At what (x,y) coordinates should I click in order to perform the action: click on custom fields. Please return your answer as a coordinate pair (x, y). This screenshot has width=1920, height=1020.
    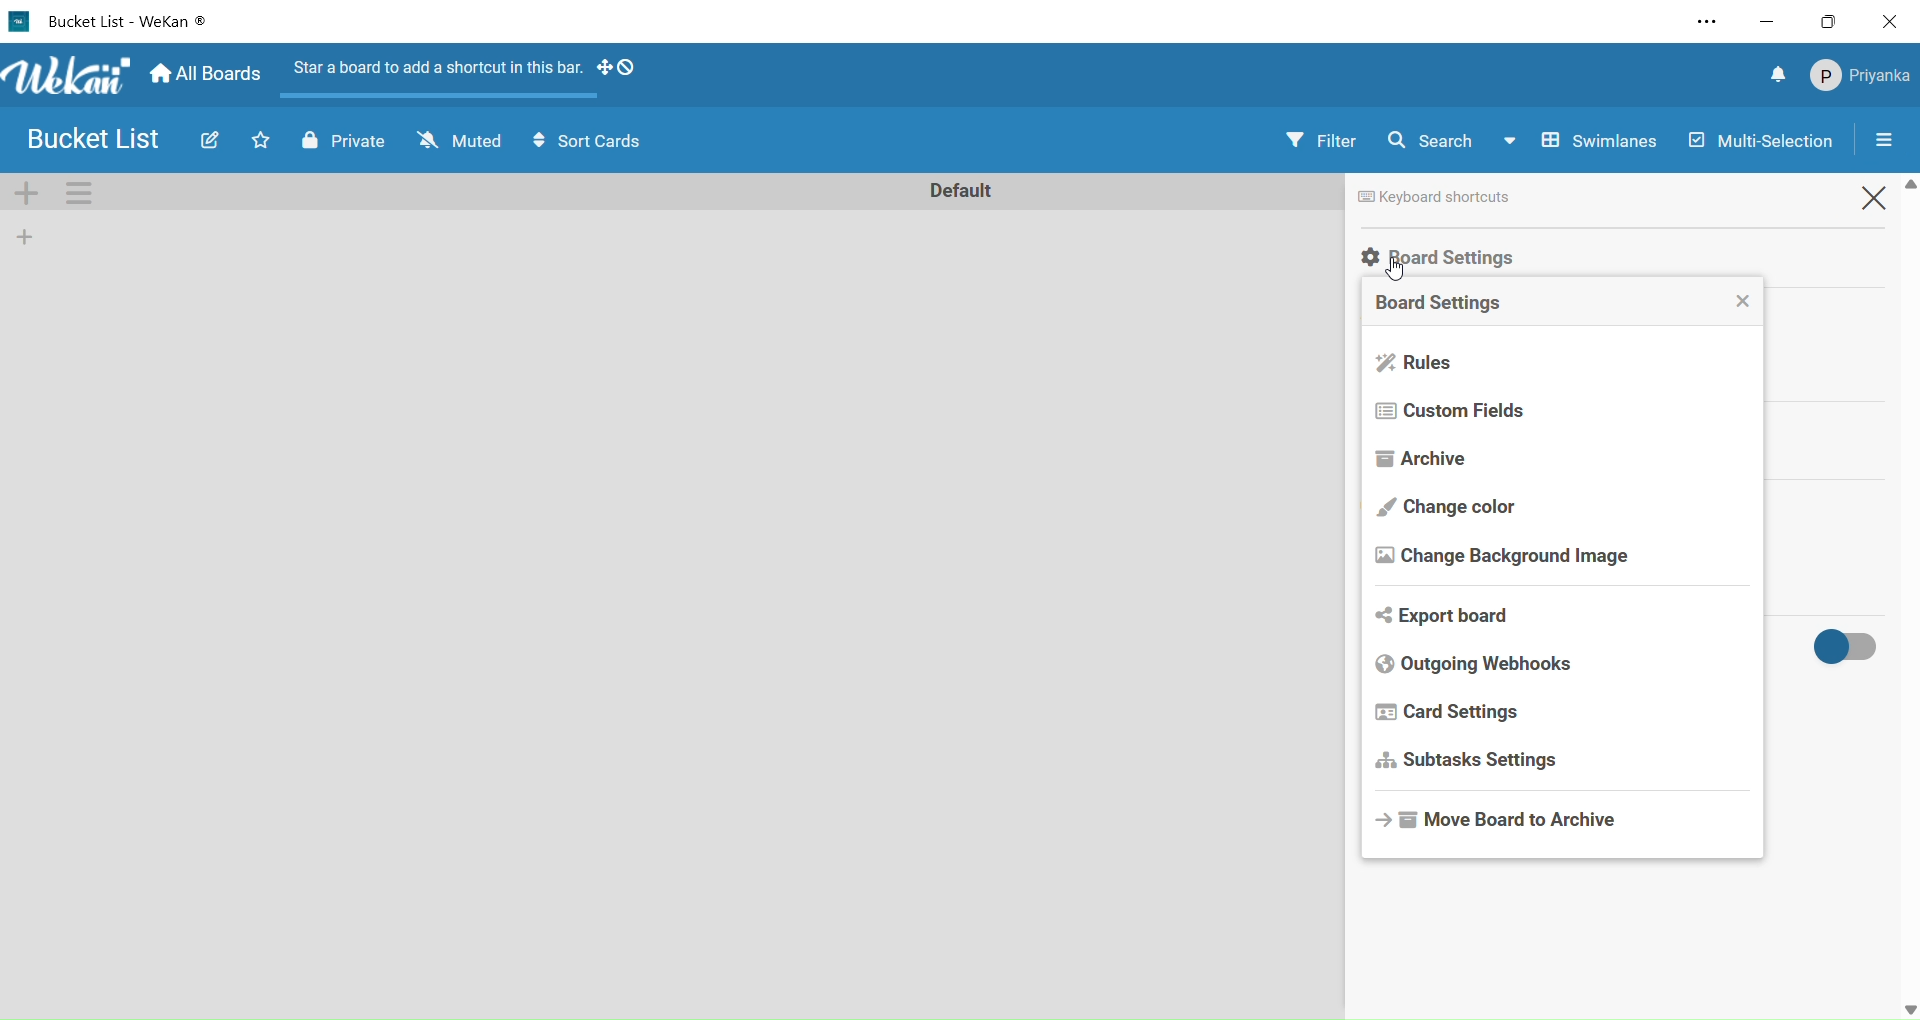
    Looking at the image, I should click on (1561, 409).